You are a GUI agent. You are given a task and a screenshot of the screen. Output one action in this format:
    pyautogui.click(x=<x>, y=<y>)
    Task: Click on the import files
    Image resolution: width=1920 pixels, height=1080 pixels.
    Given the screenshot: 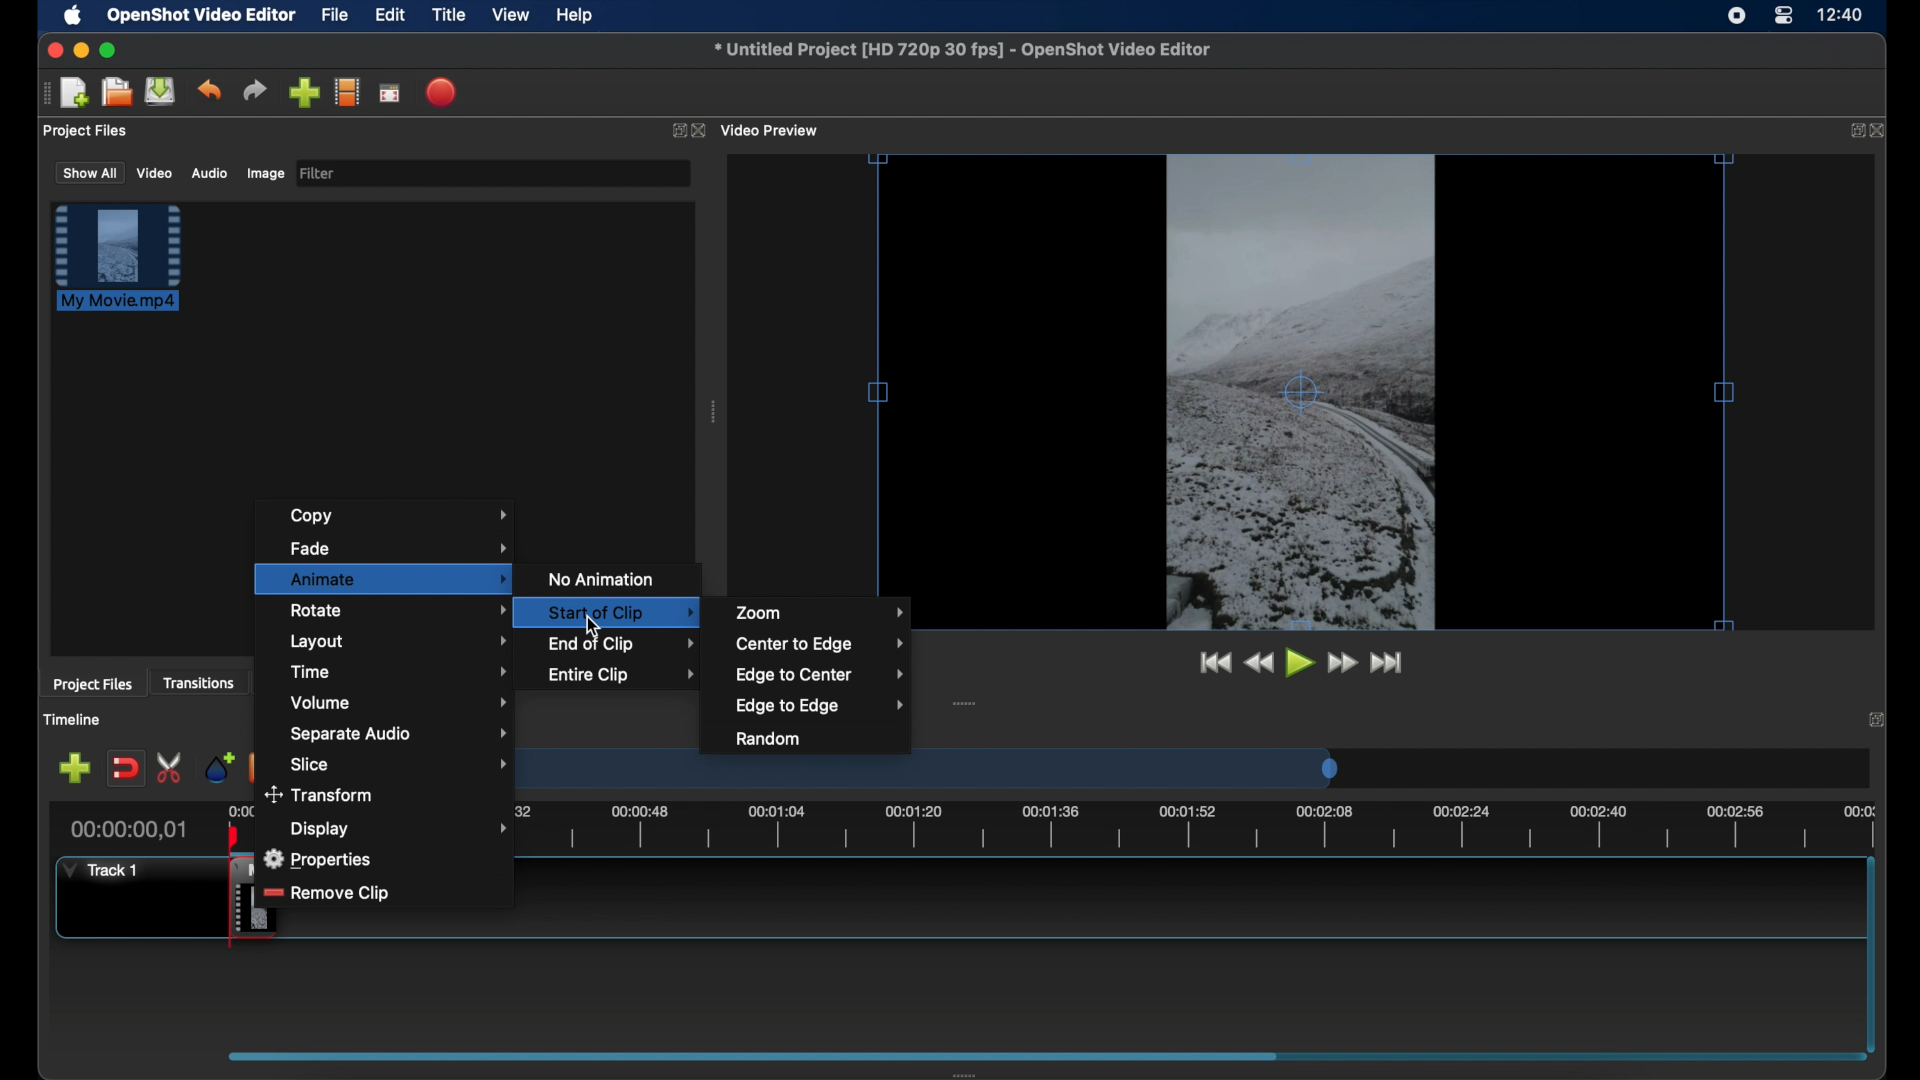 What is the action you would take?
    pyautogui.click(x=304, y=93)
    